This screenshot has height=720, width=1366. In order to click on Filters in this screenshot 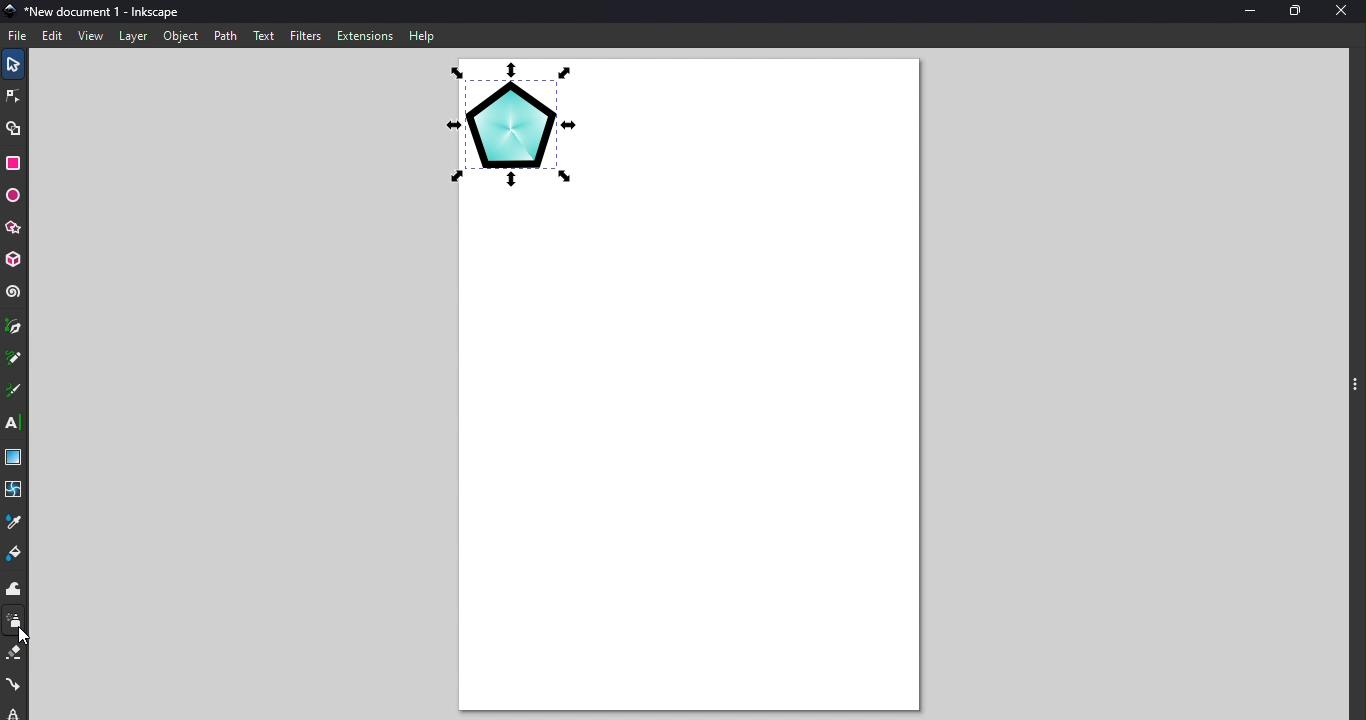, I will do `click(306, 35)`.